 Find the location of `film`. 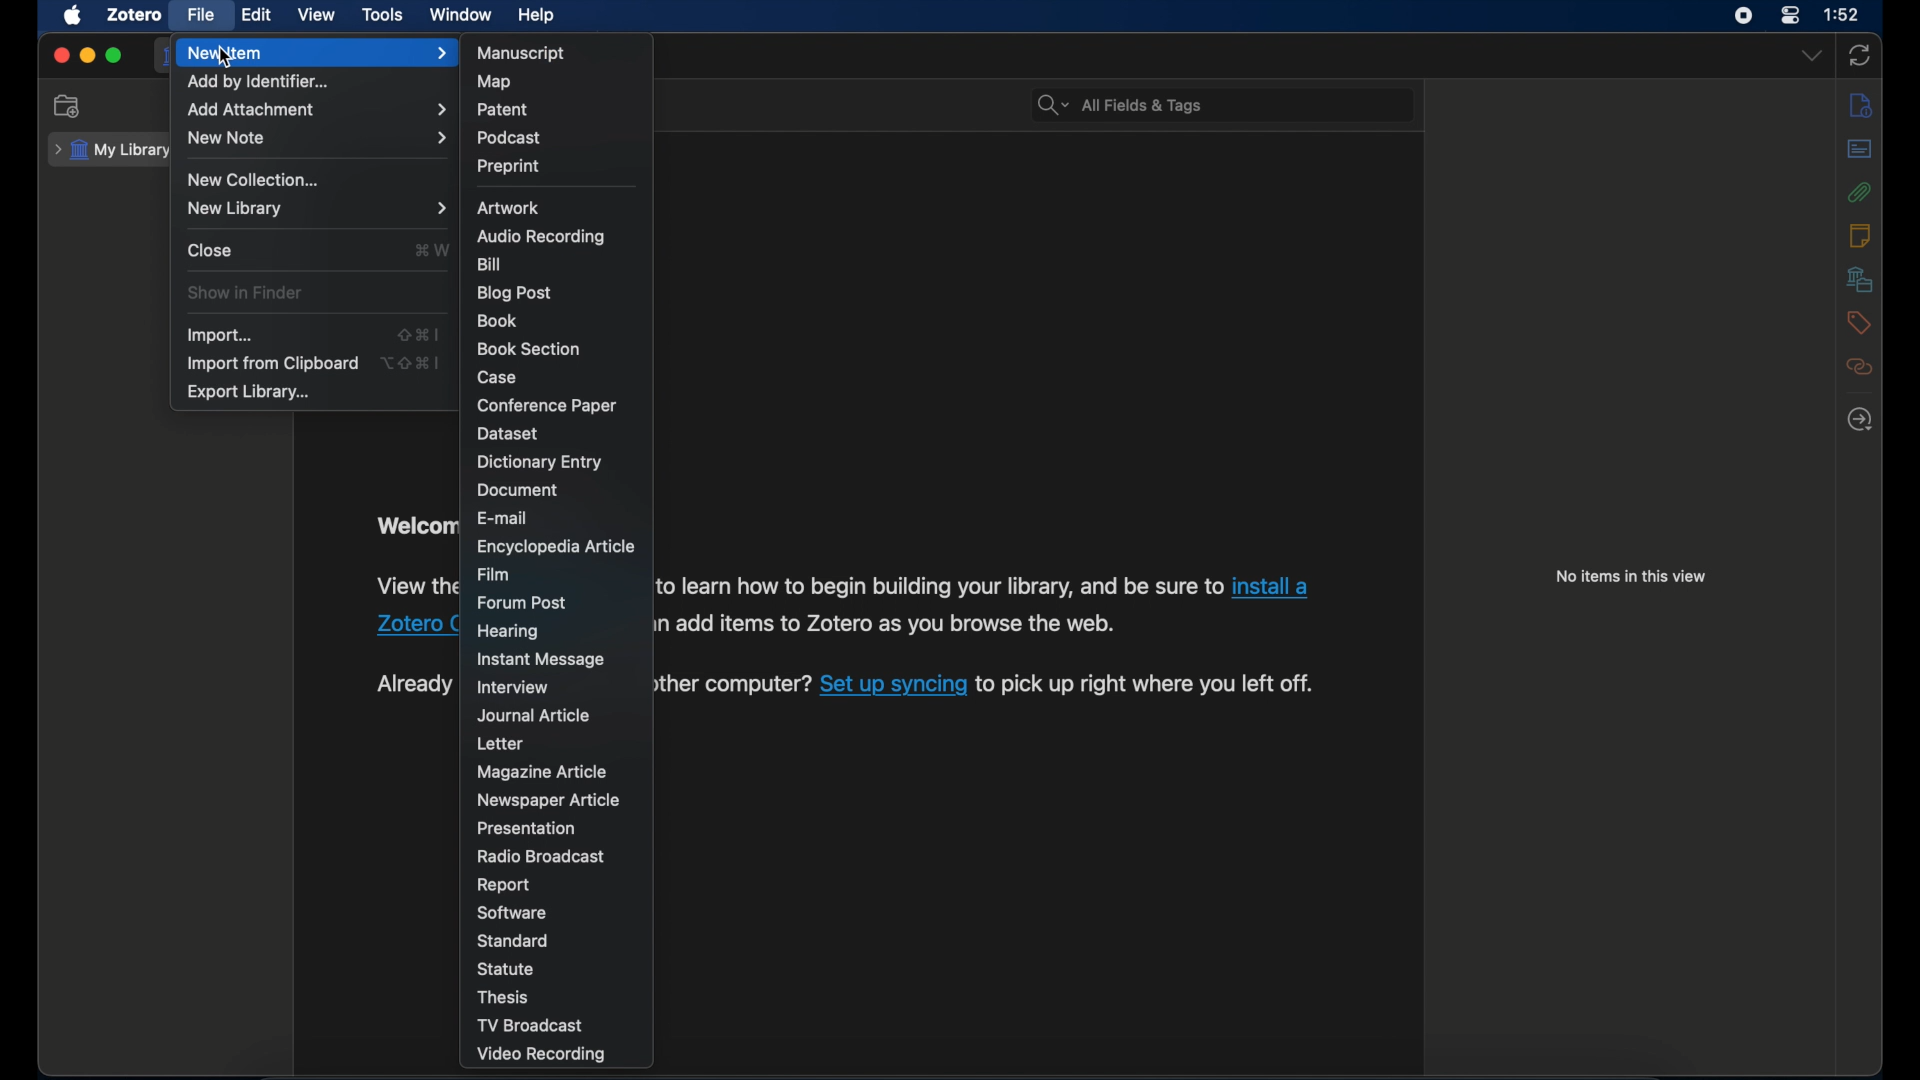

film is located at coordinates (492, 574).